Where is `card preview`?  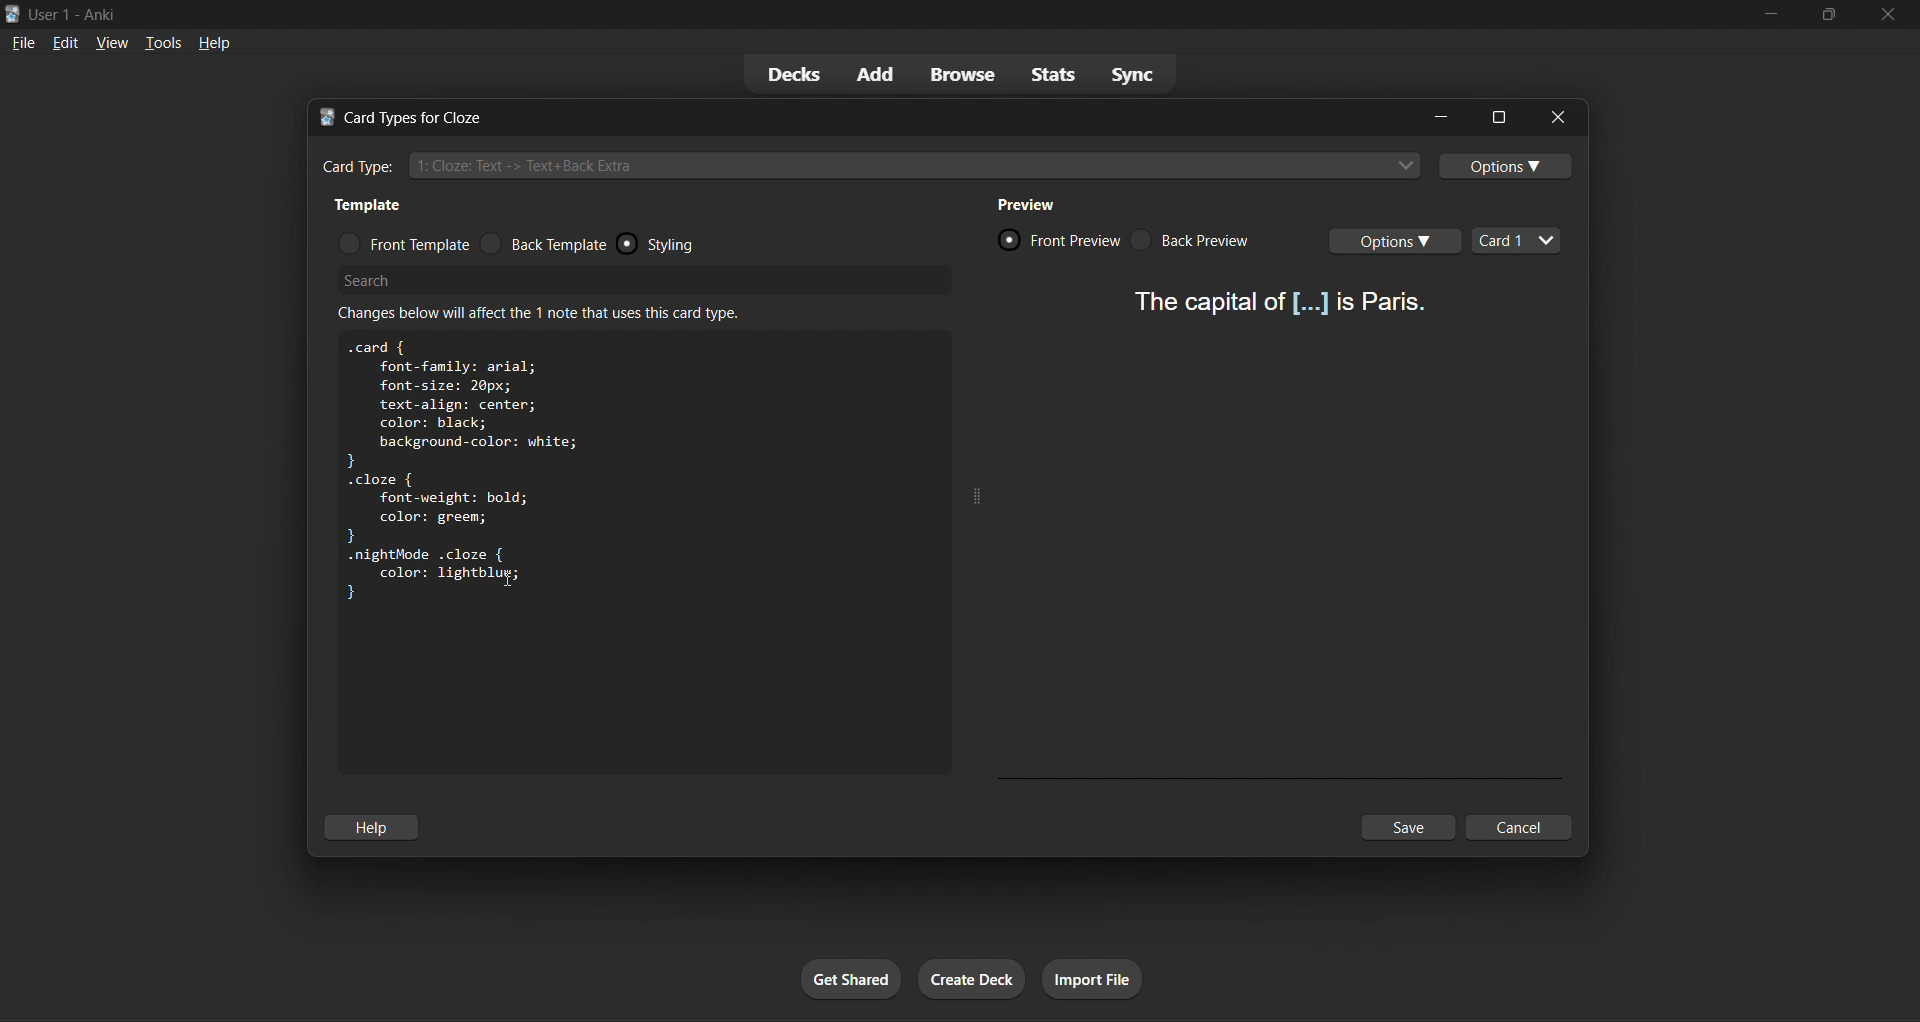
card preview is located at coordinates (1277, 312).